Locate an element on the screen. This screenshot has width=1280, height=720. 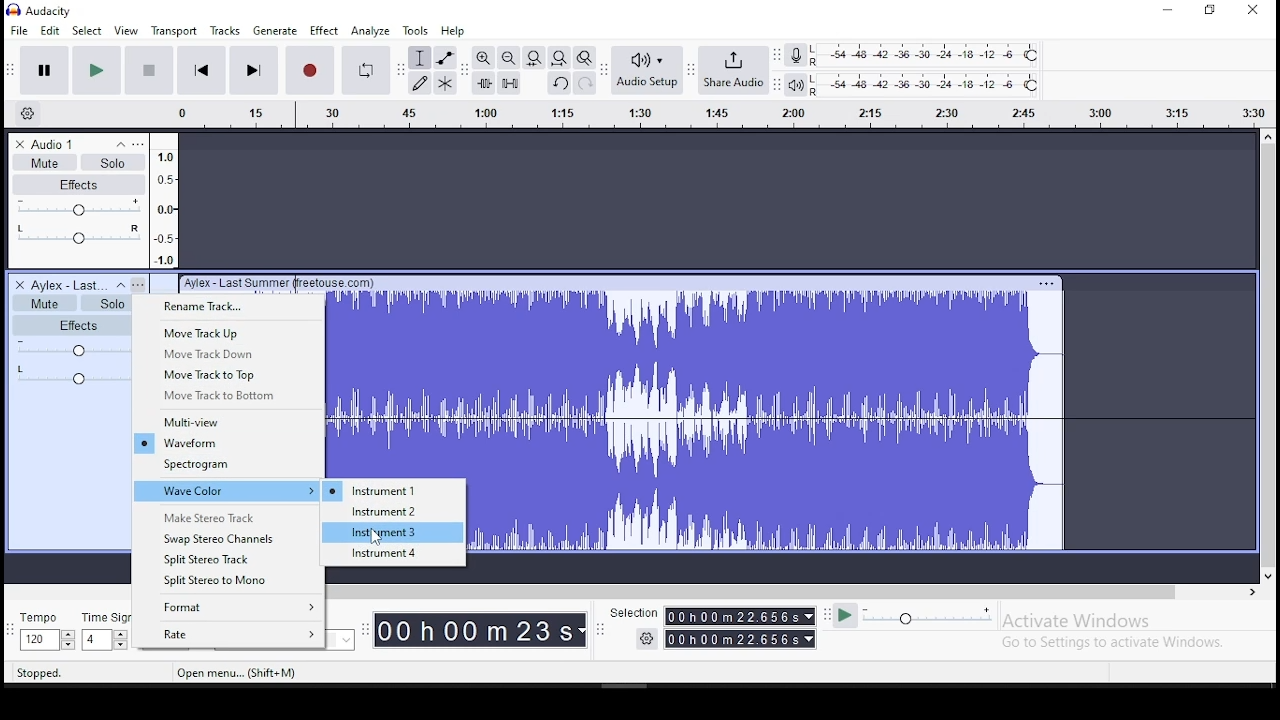
open menu is located at coordinates (139, 284).